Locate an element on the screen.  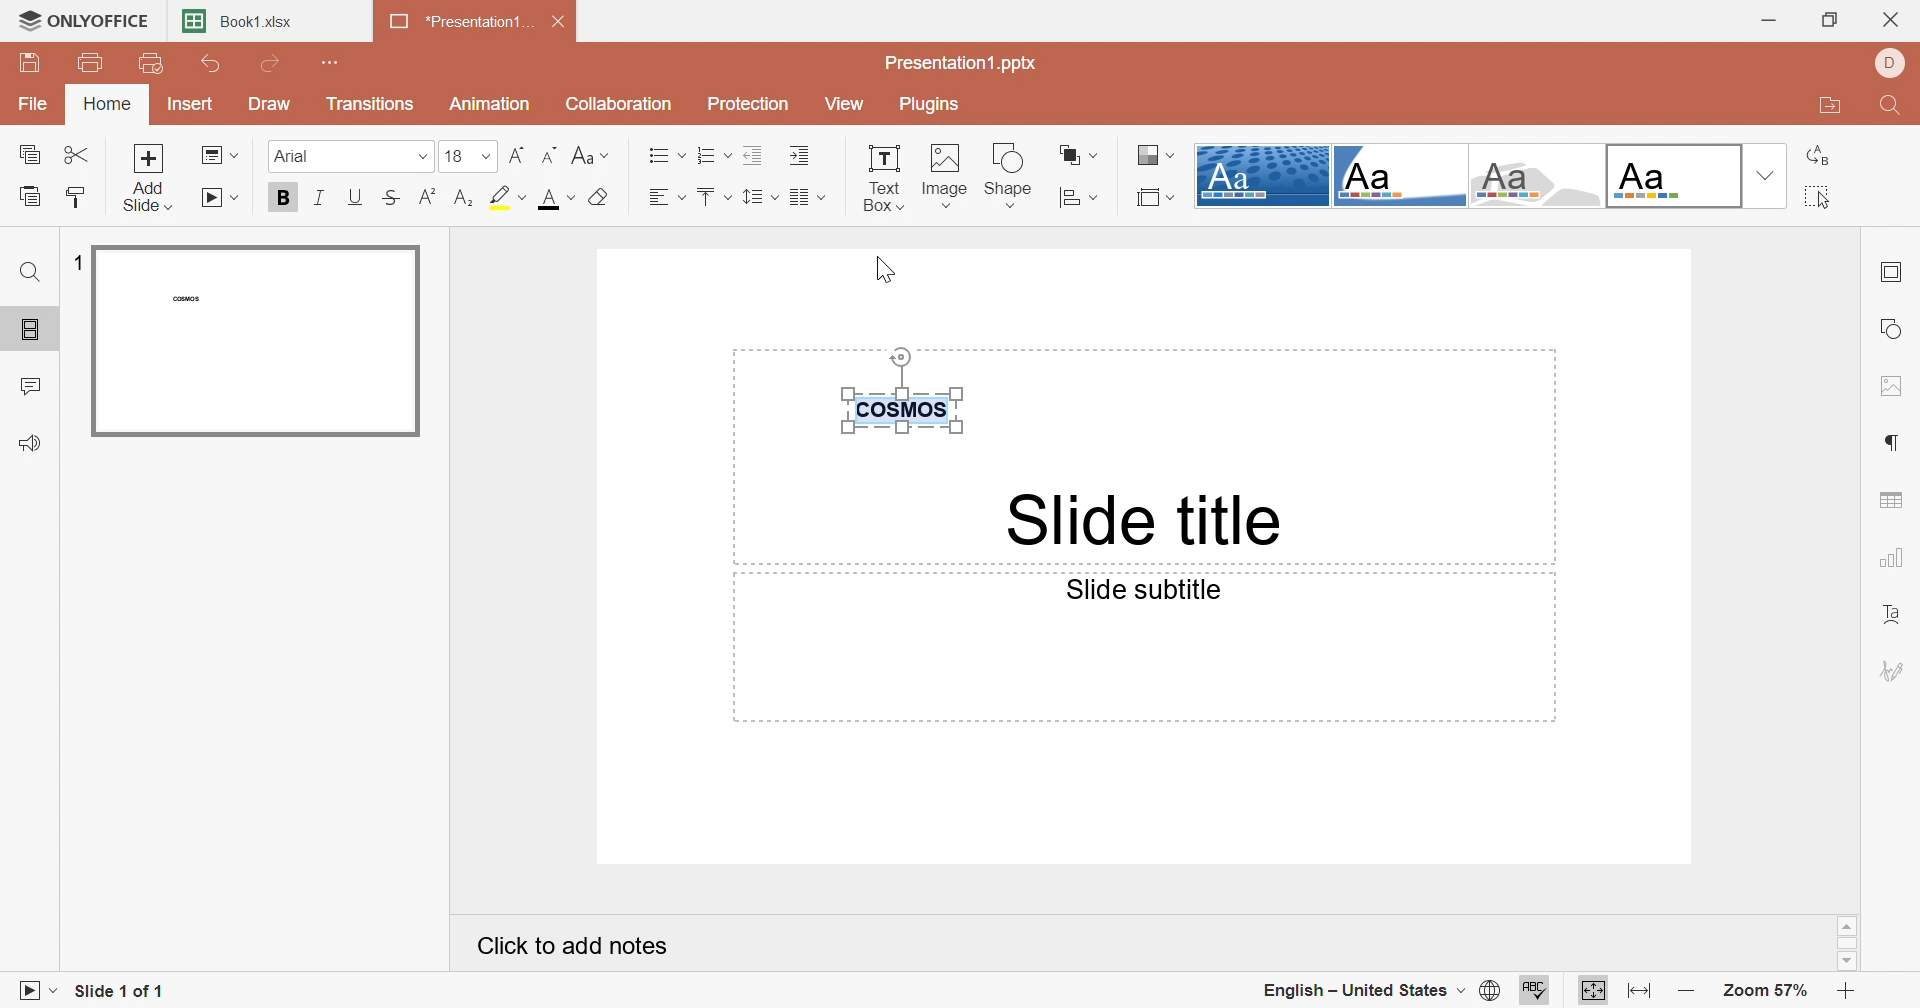
Decrement font size is located at coordinates (551, 157).